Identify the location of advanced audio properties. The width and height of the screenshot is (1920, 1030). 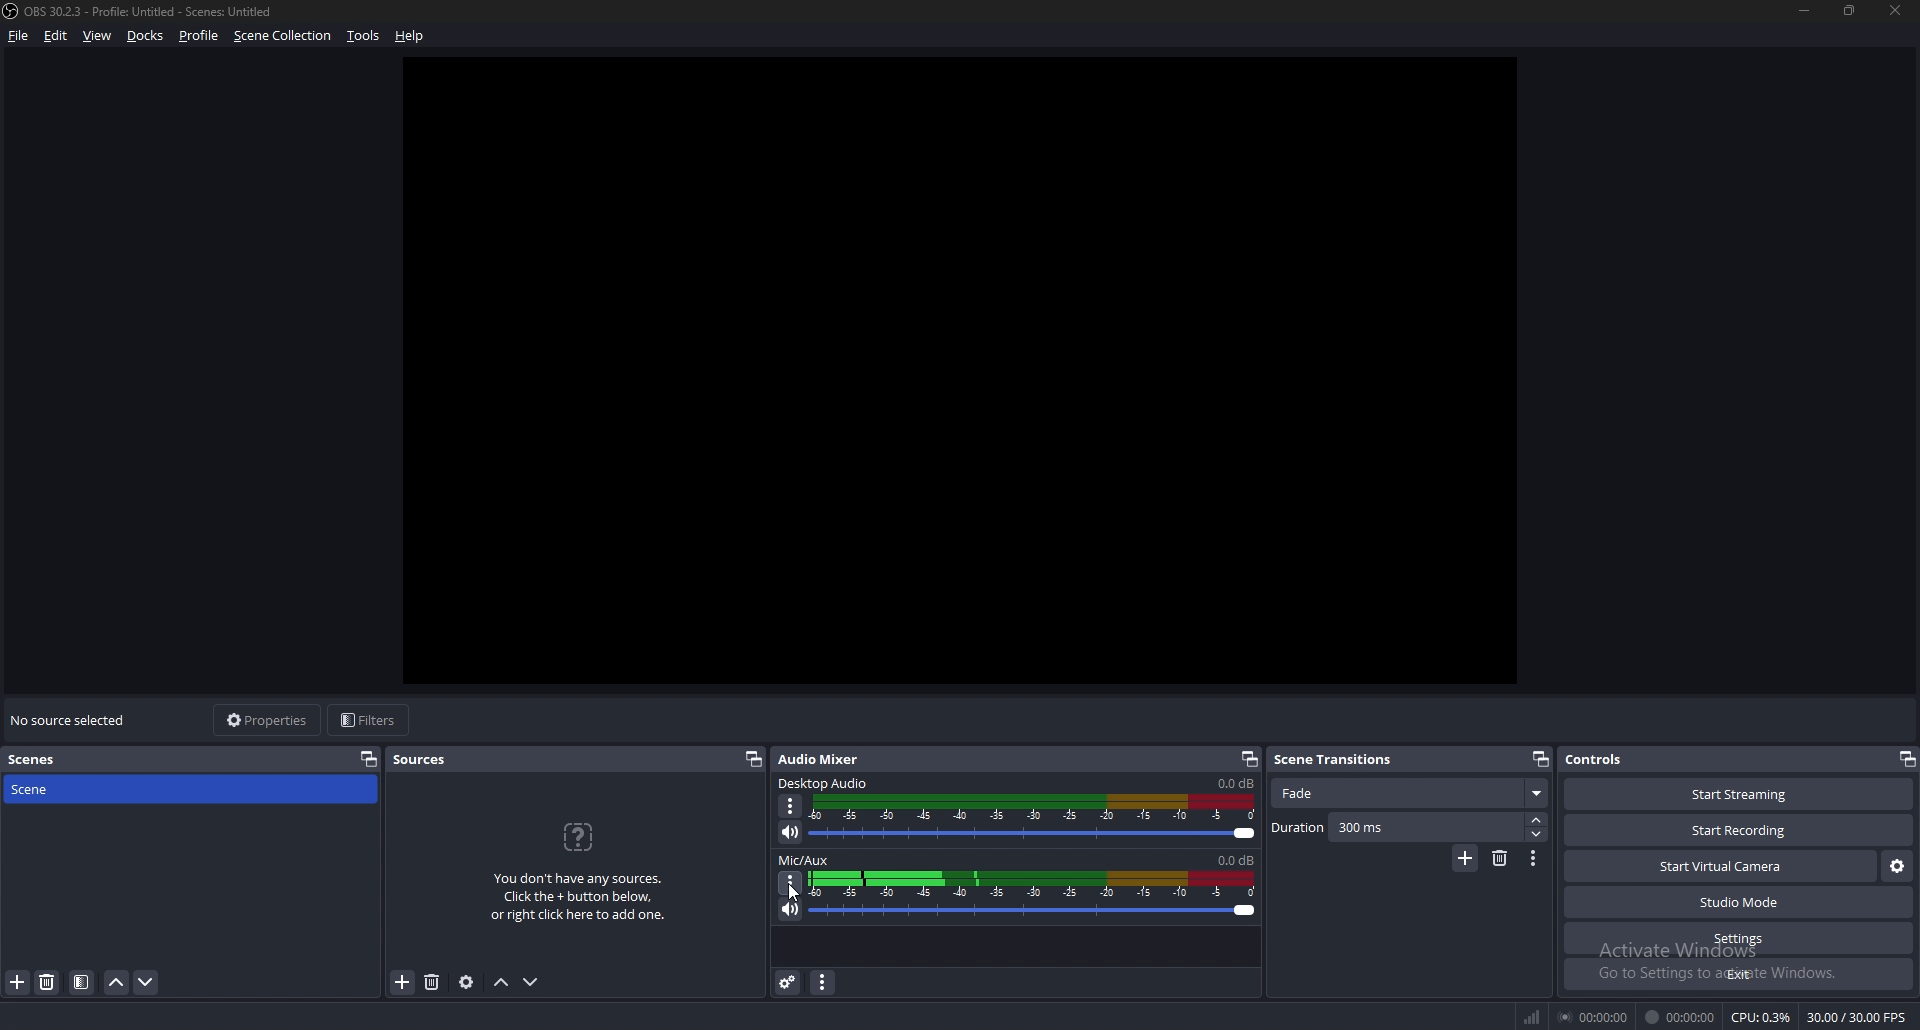
(788, 982).